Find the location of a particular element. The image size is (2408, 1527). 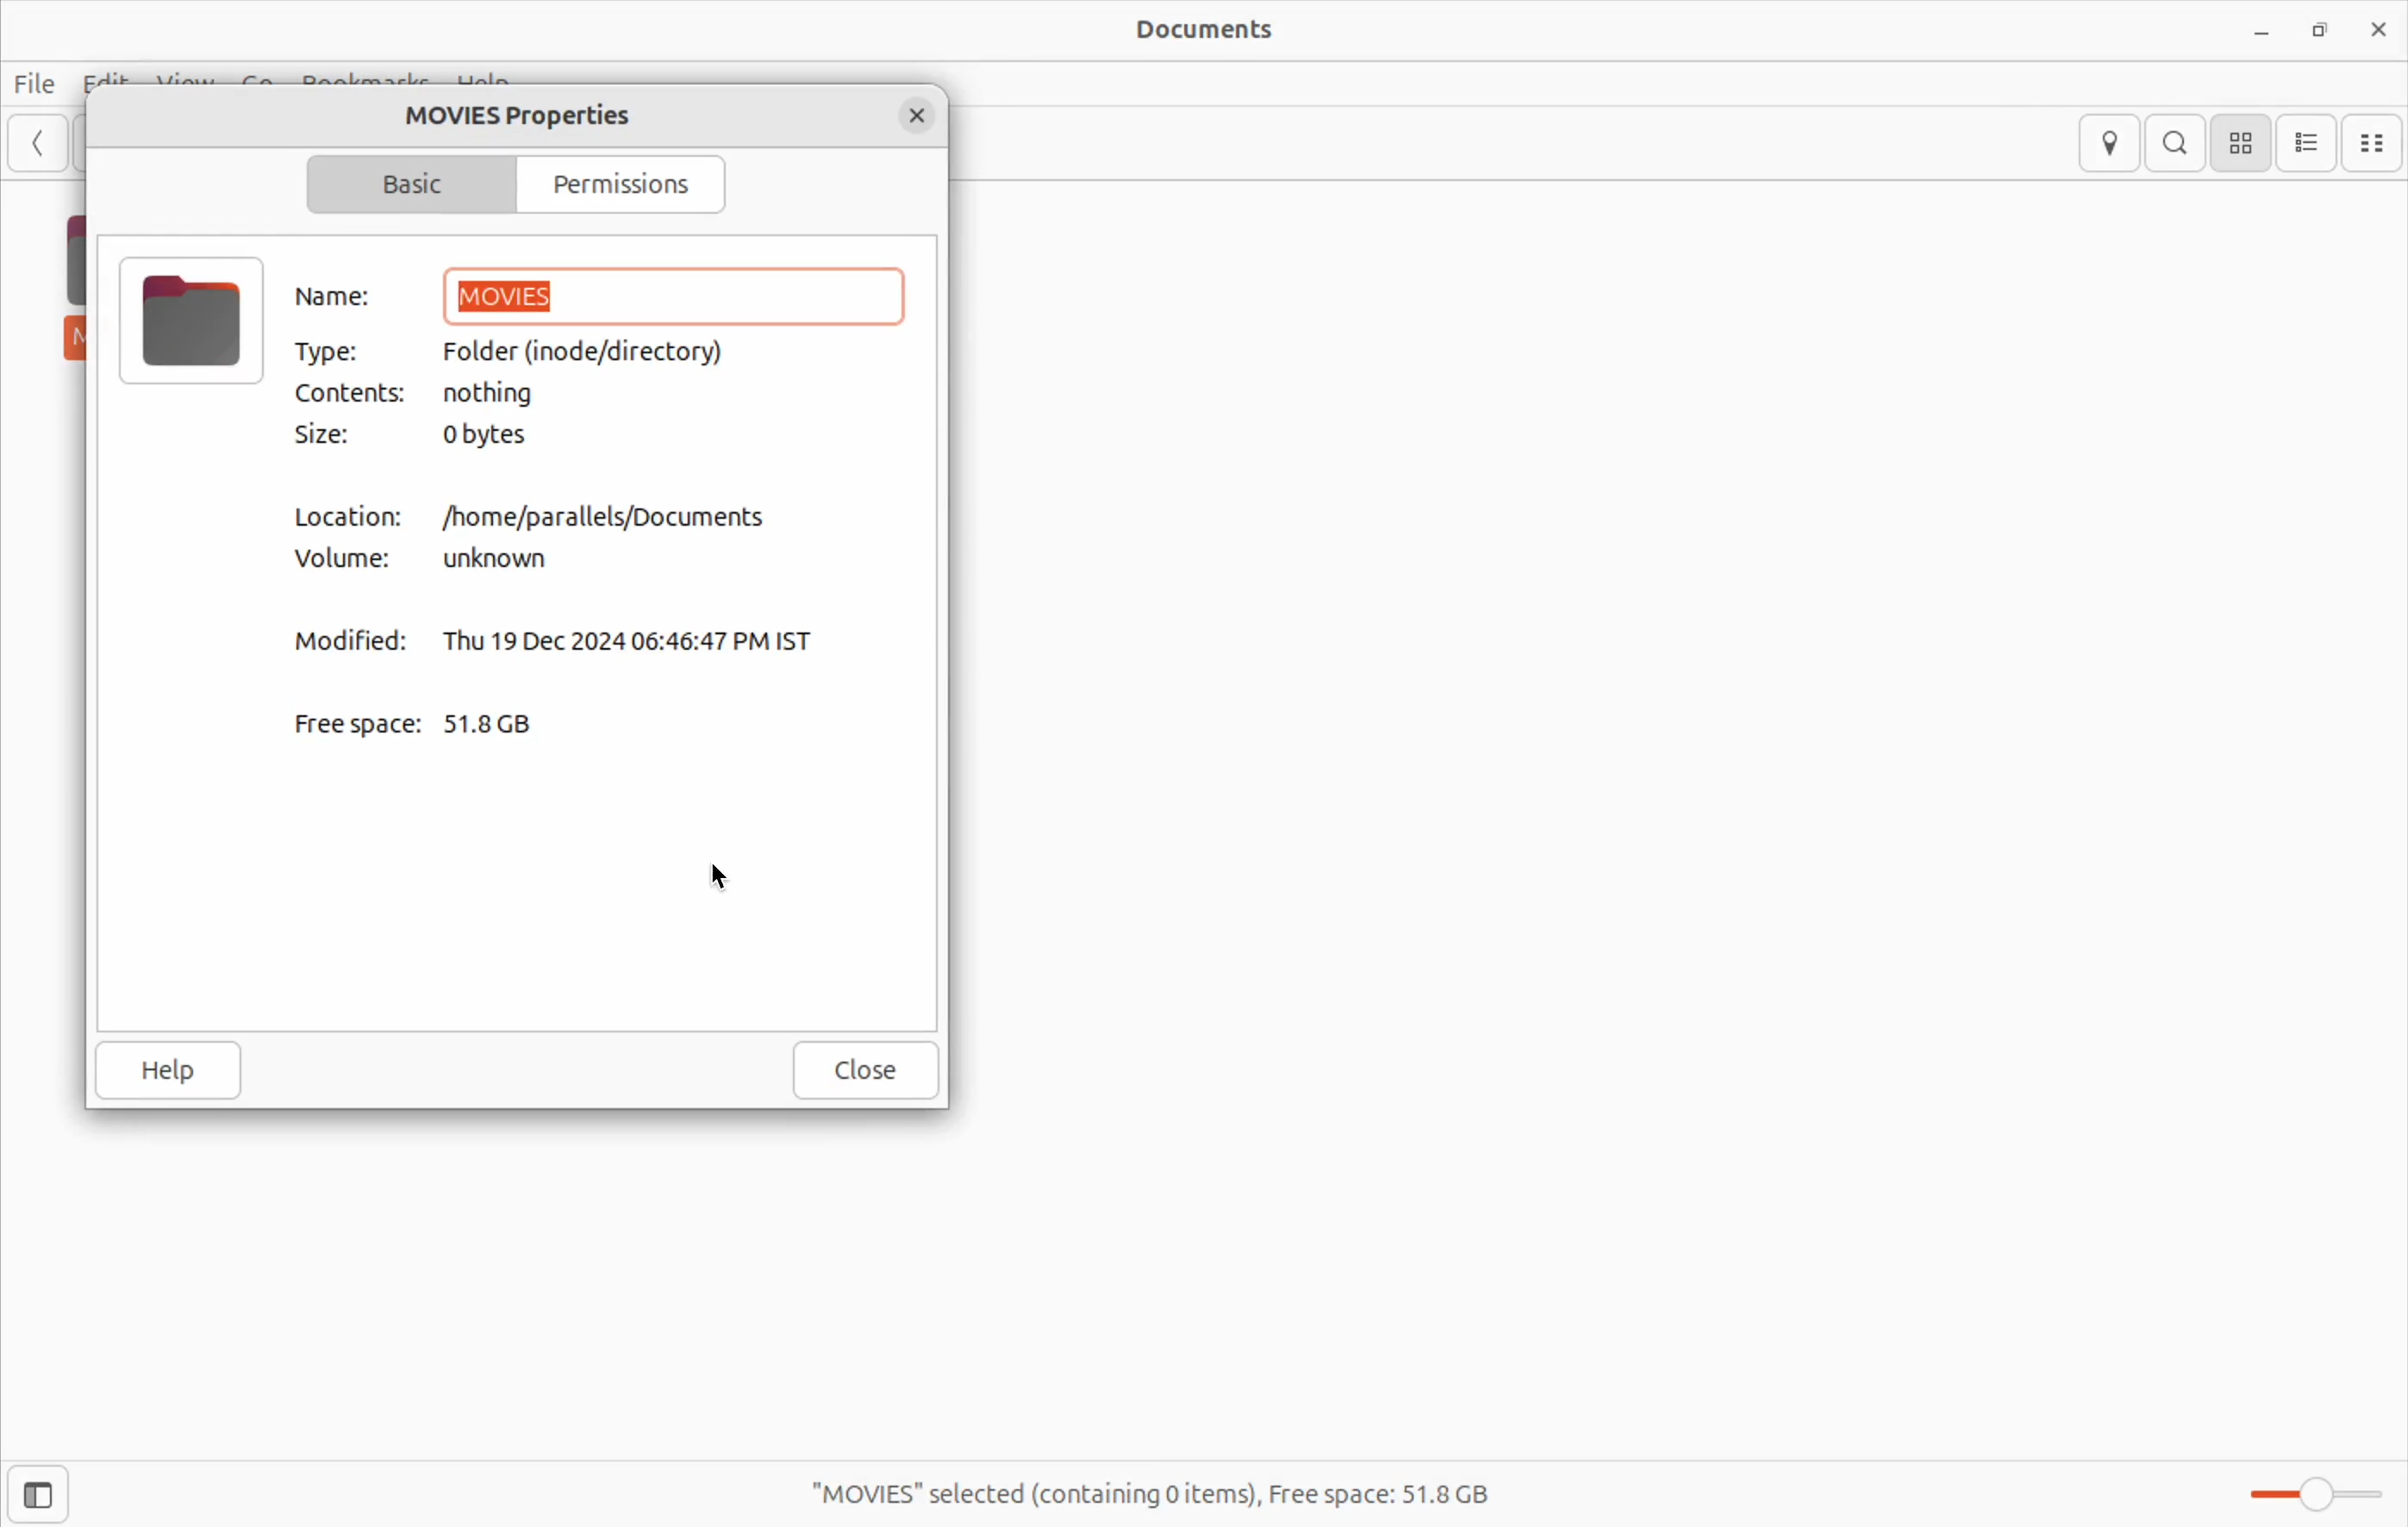

Thu 19 Dec 2024 06:46:47 PM IST is located at coordinates (639, 637).